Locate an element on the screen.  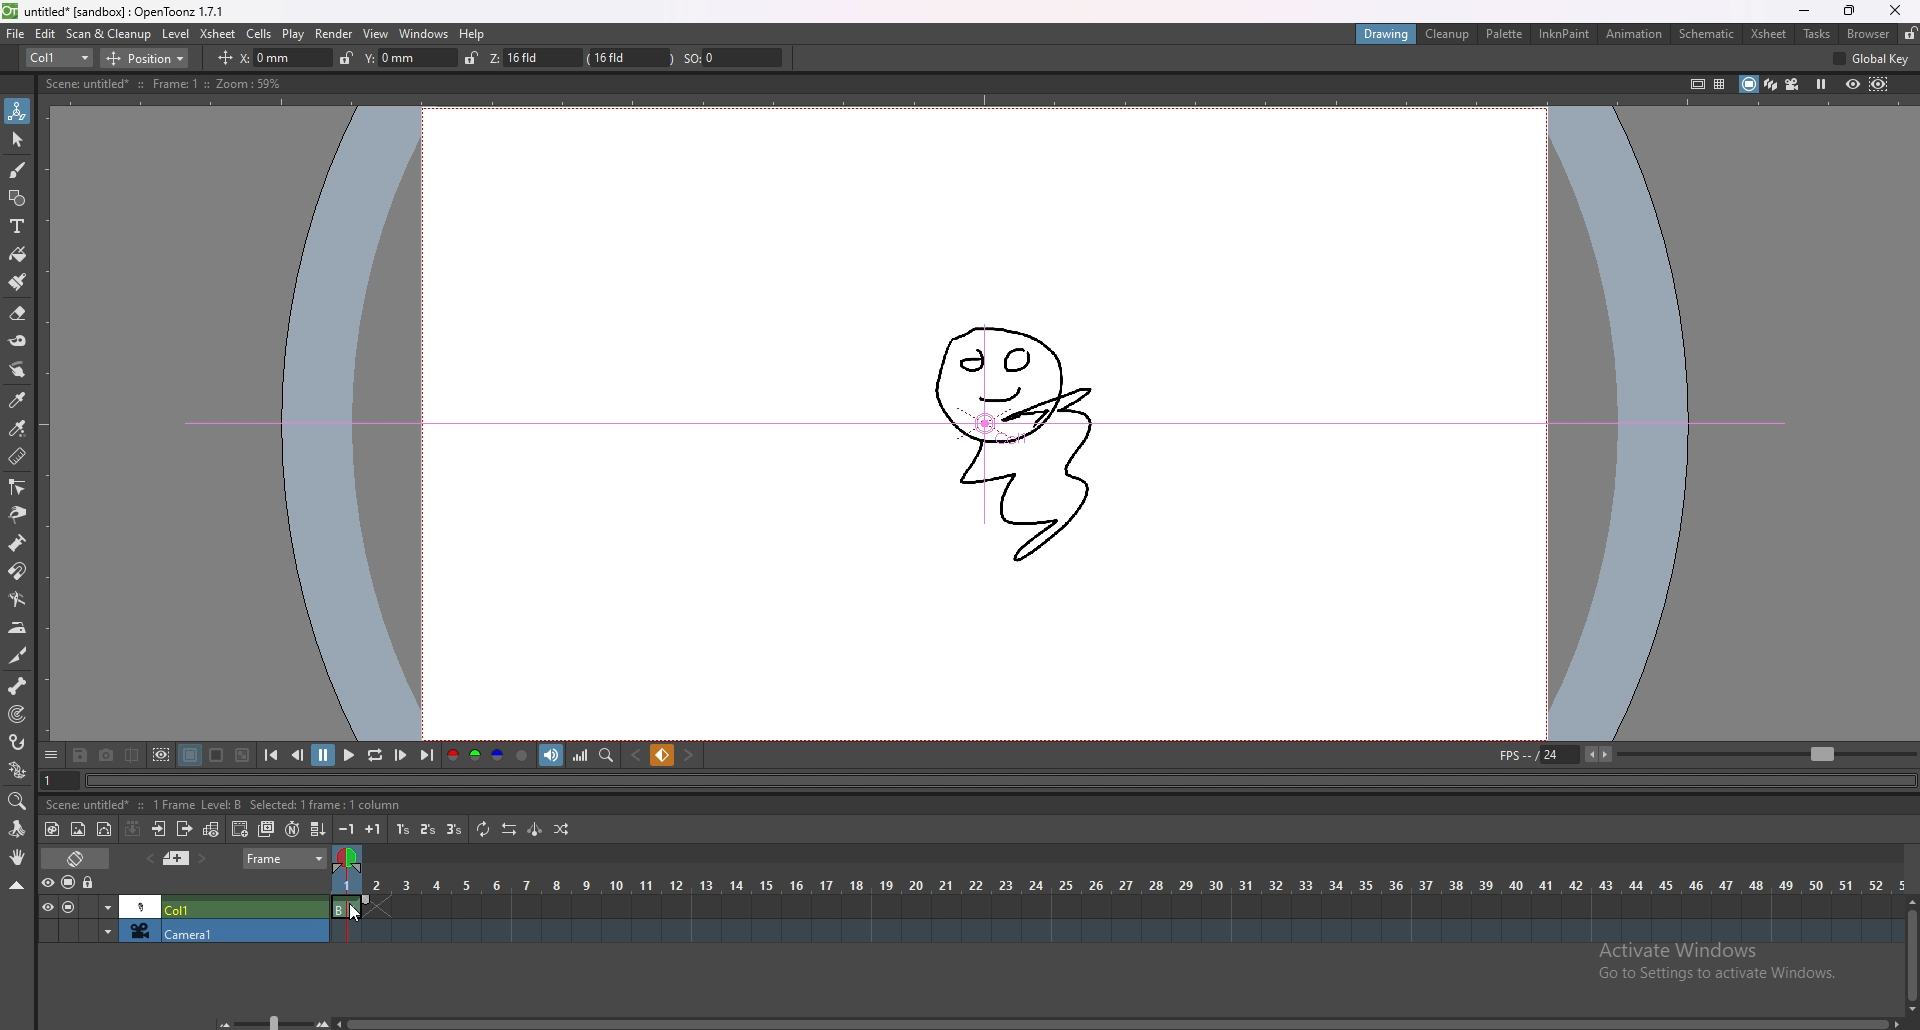
selected frame is located at coordinates (352, 904).